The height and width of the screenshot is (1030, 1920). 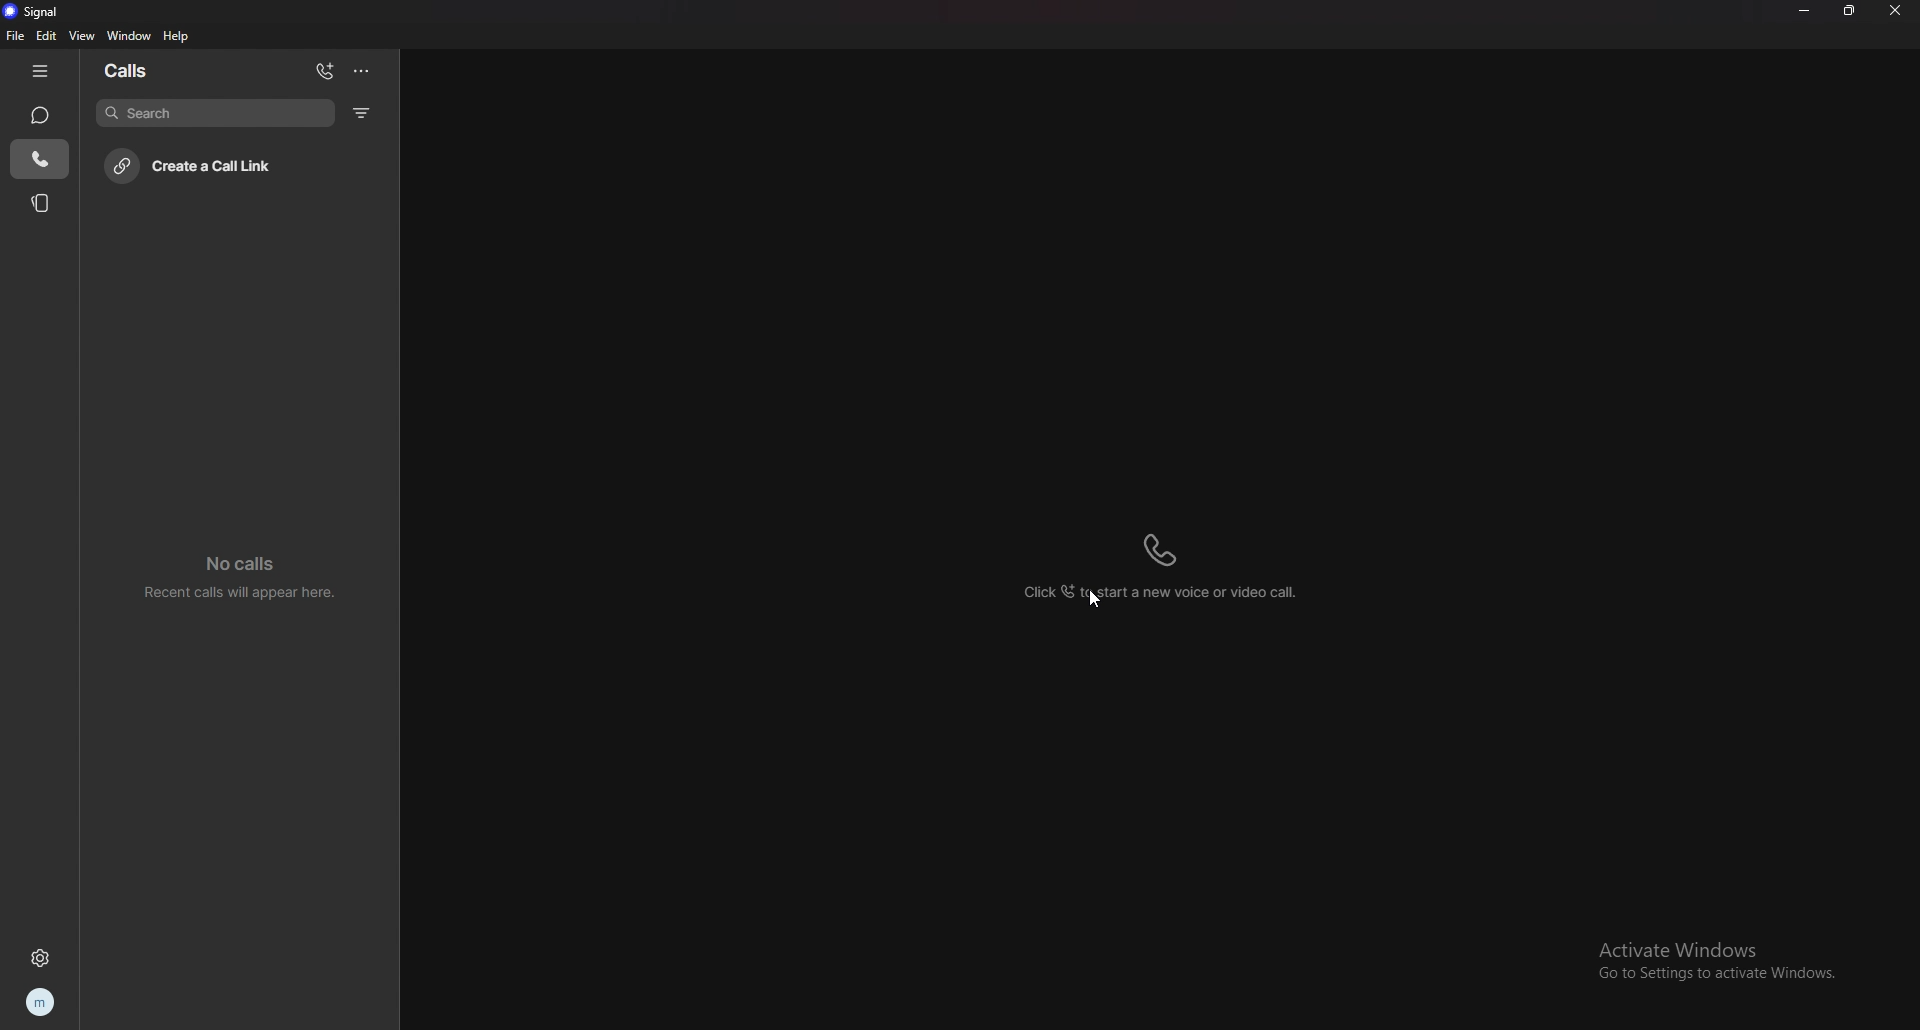 I want to click on window, so click(x=130, y=35).